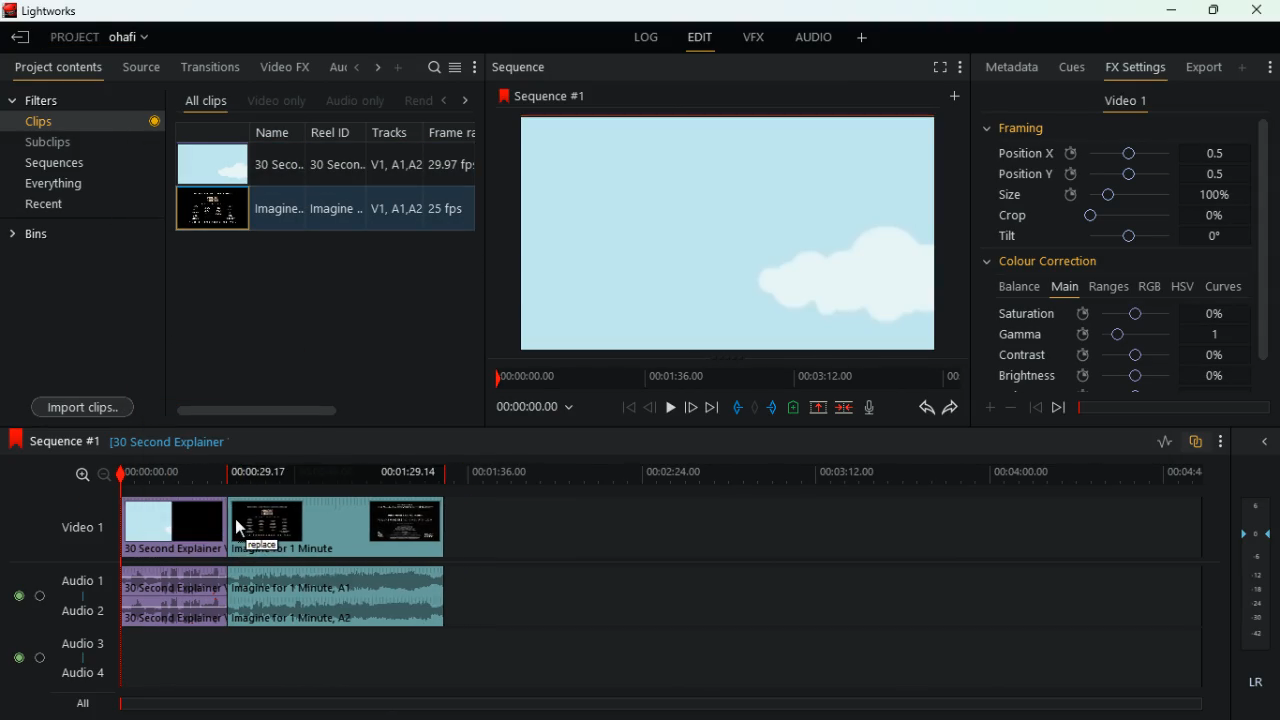  I want to click on more, so click(475, 67).